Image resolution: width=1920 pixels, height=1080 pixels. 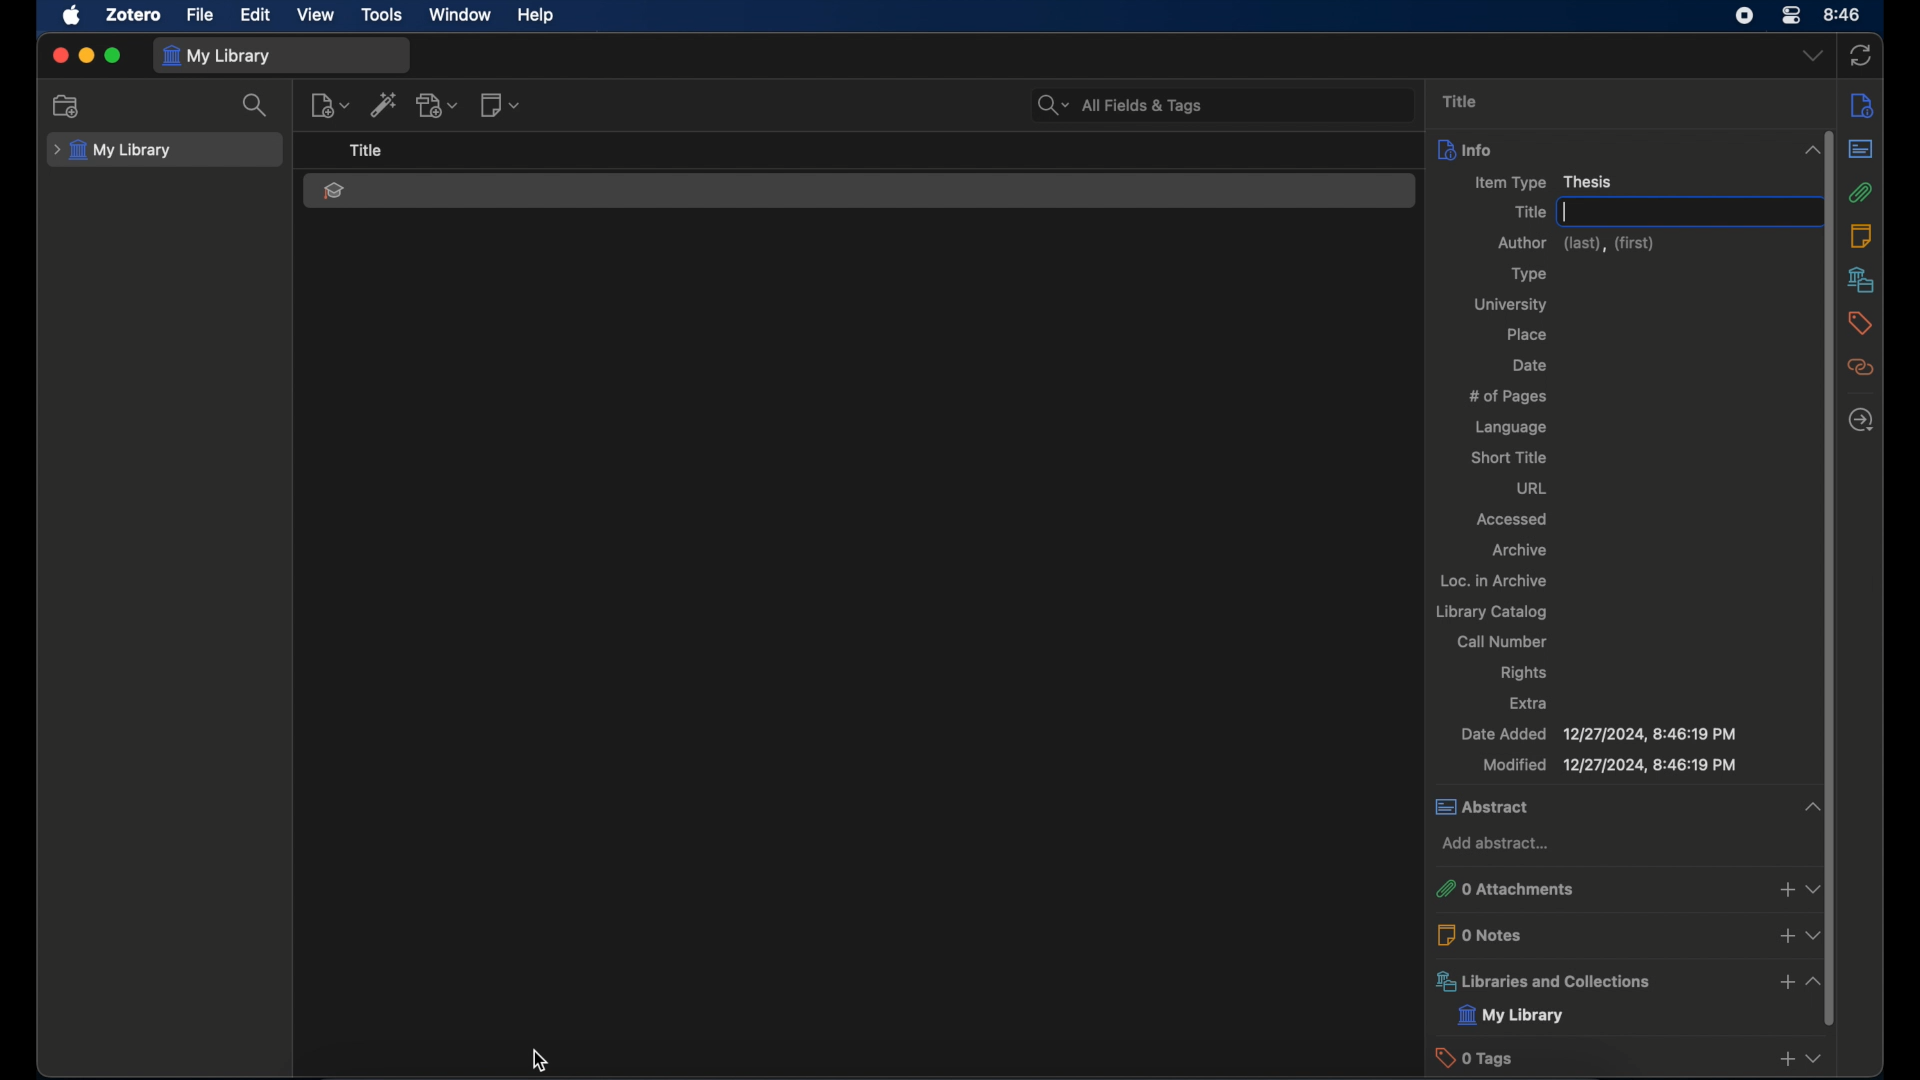 What do you see at coordinates (386, 105) in the screenshot?
I see `add item by identifier` at bounding box center [386, 105].